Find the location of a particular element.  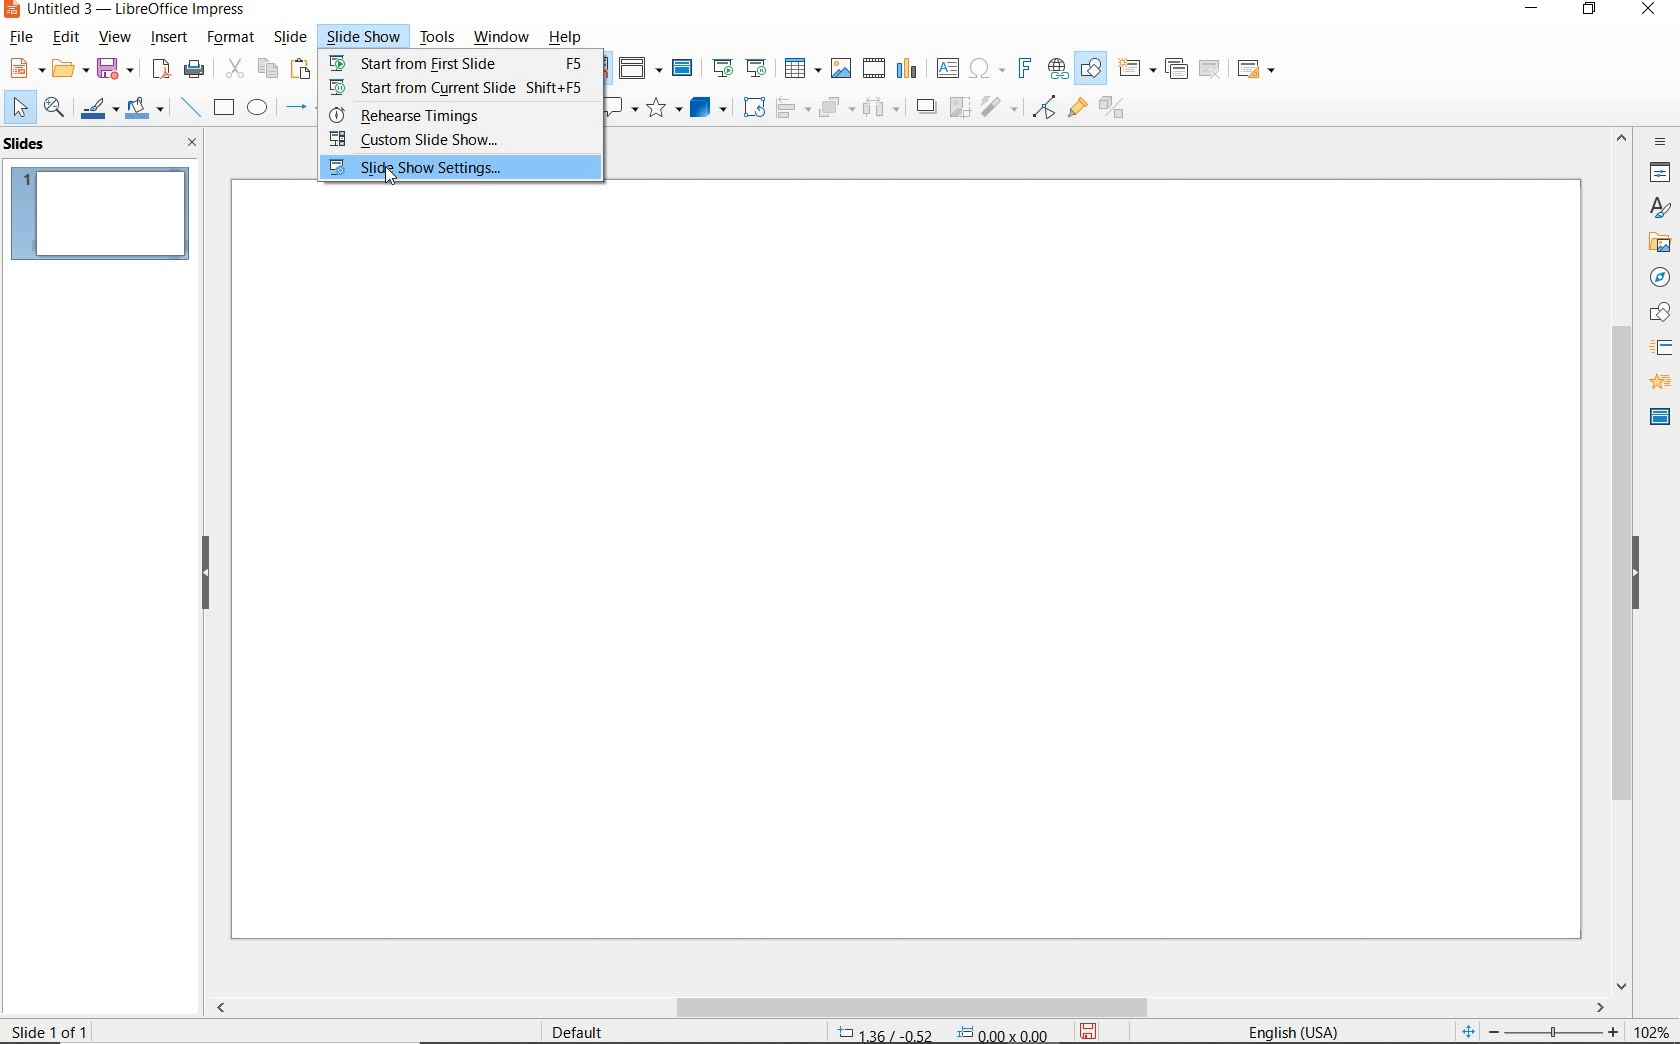

START FROM CURRENT SLIDE is located at coordinates (756, 67).